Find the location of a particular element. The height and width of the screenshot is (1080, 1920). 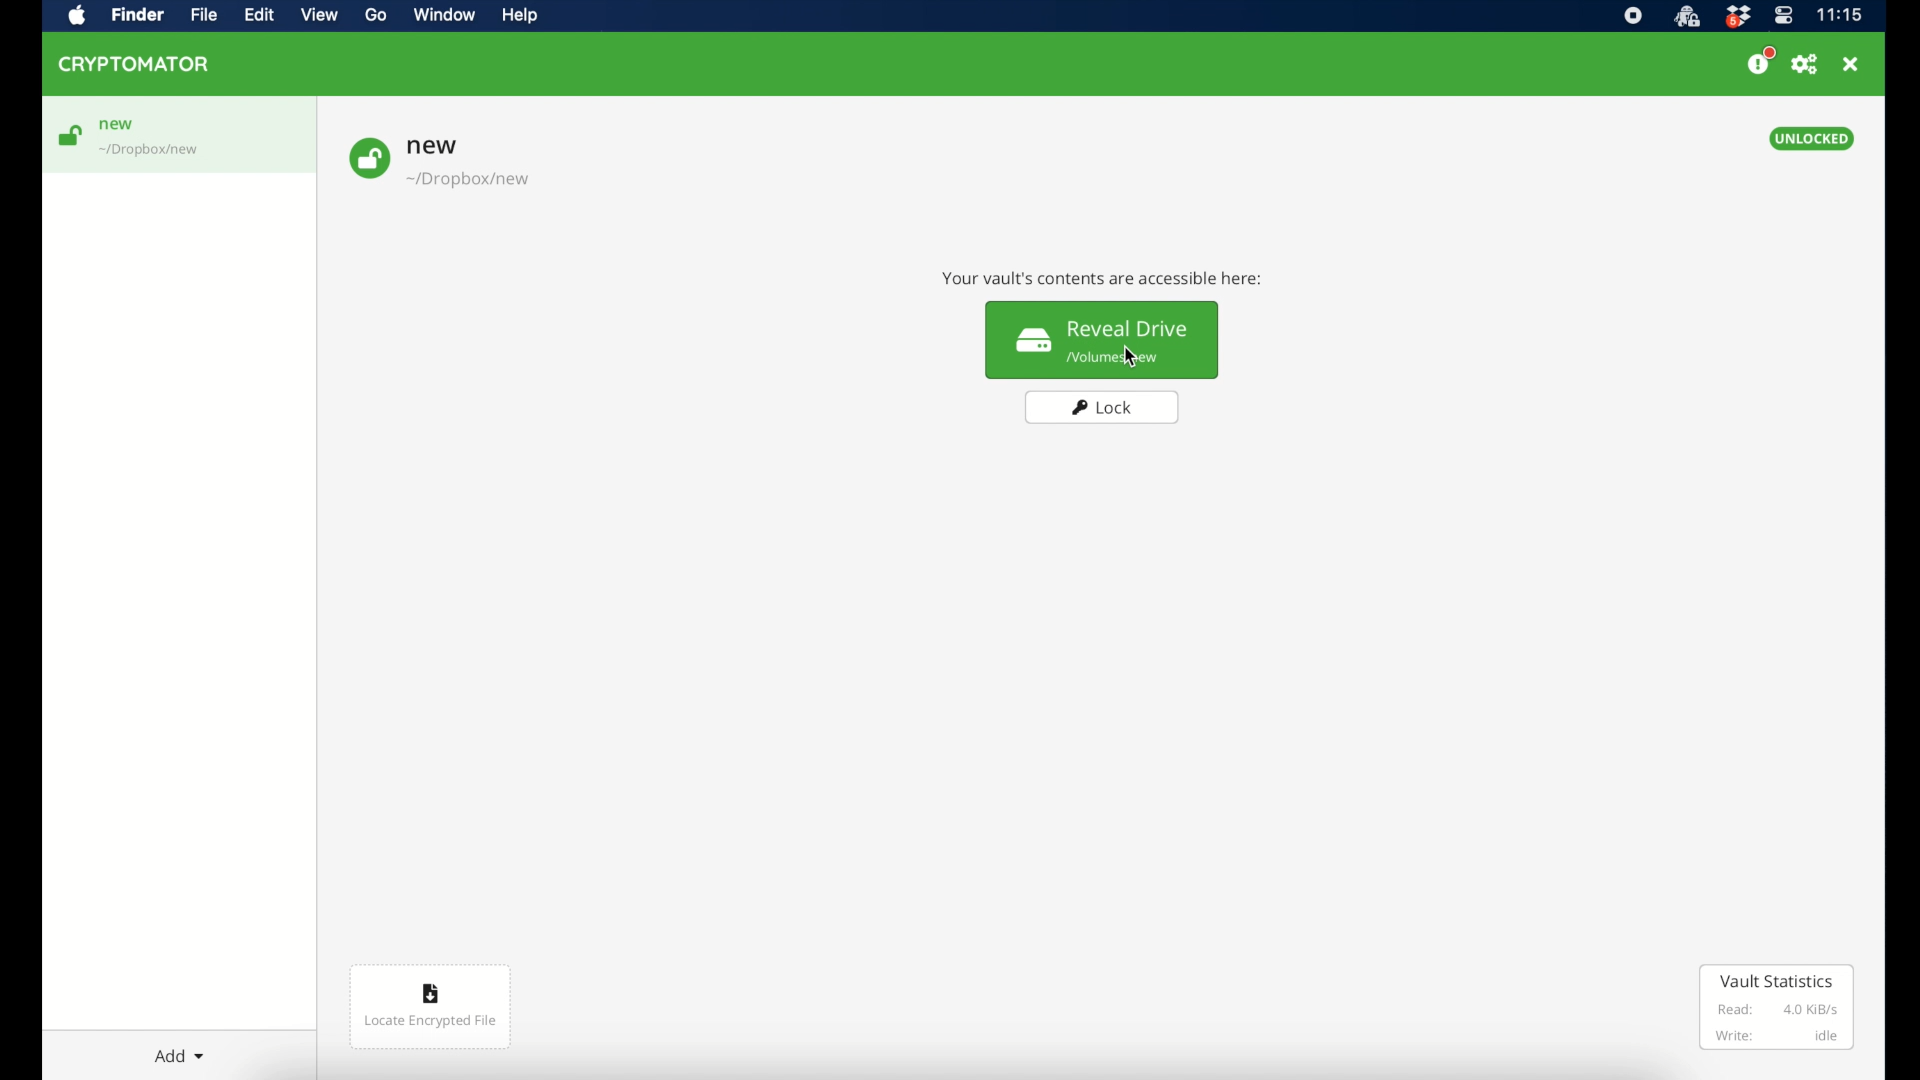

locate encrypted file is located at coordinates (431, 1007).